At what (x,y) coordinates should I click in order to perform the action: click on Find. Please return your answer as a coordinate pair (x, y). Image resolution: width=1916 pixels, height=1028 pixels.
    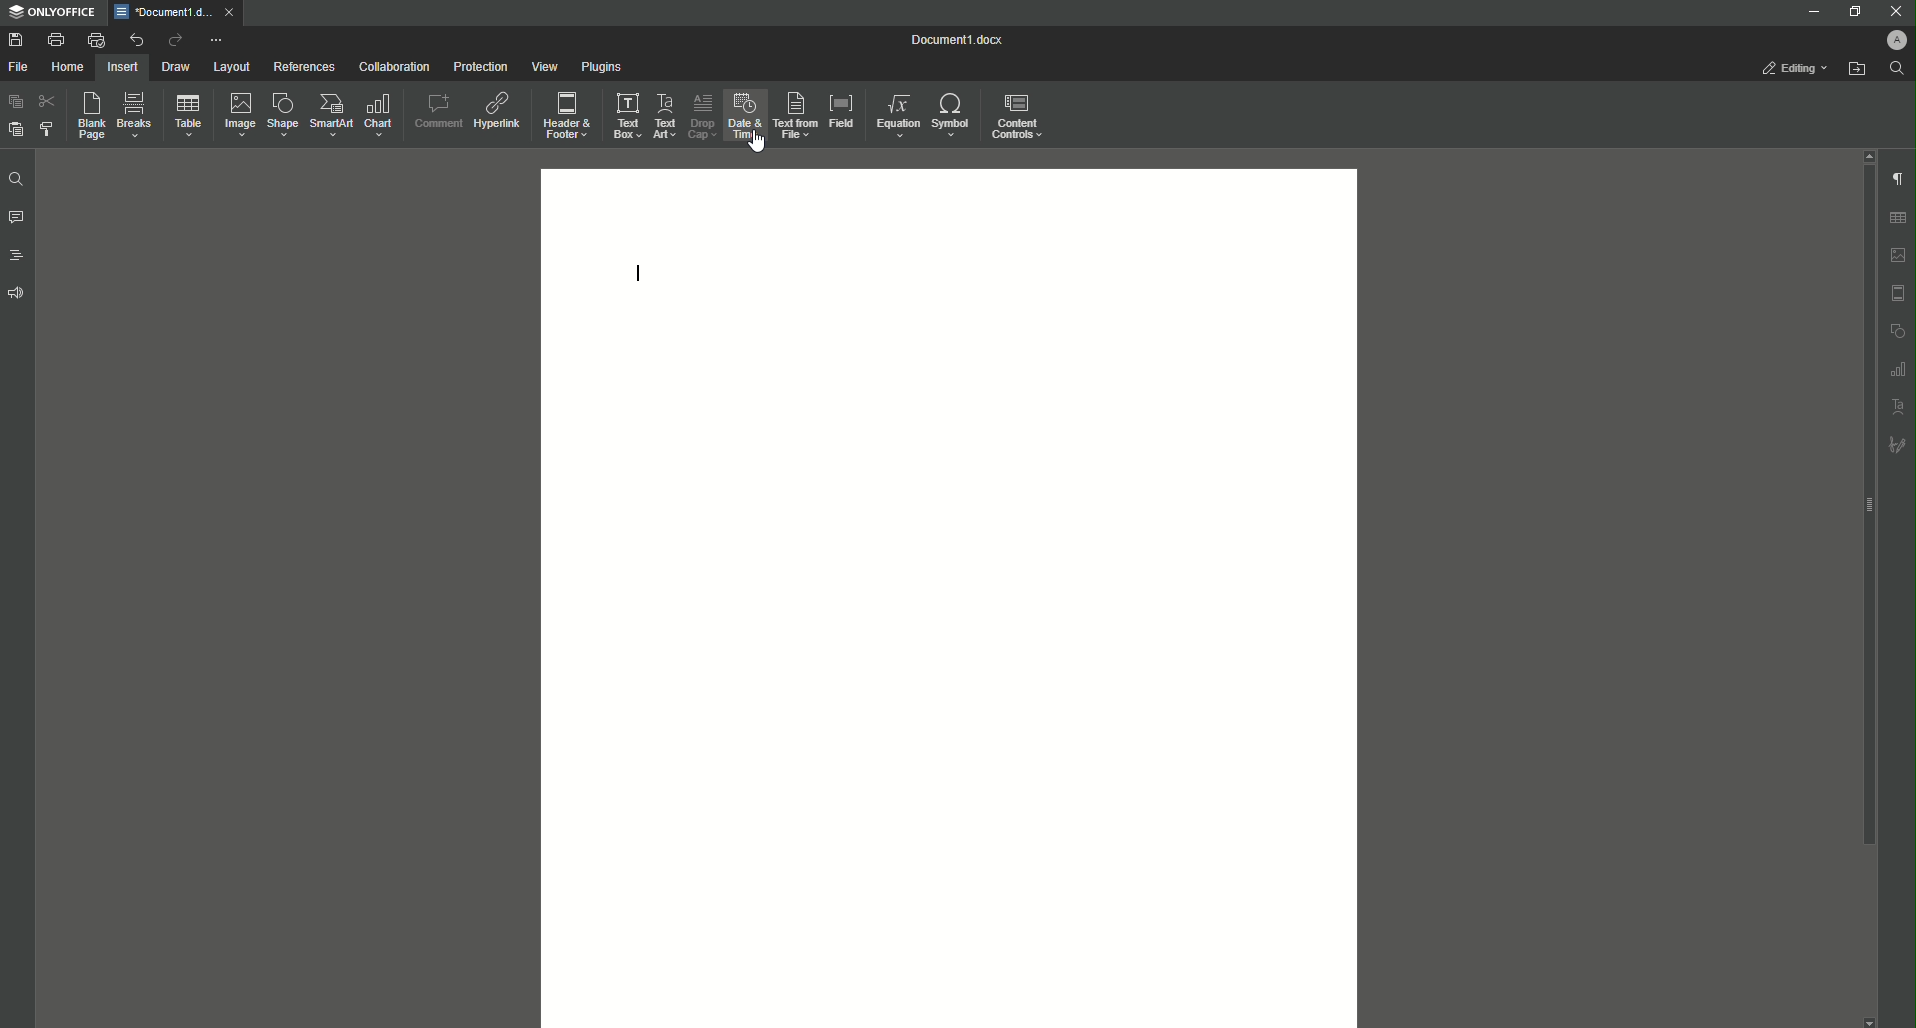
    Looking at the image, I should click on (15, 179).